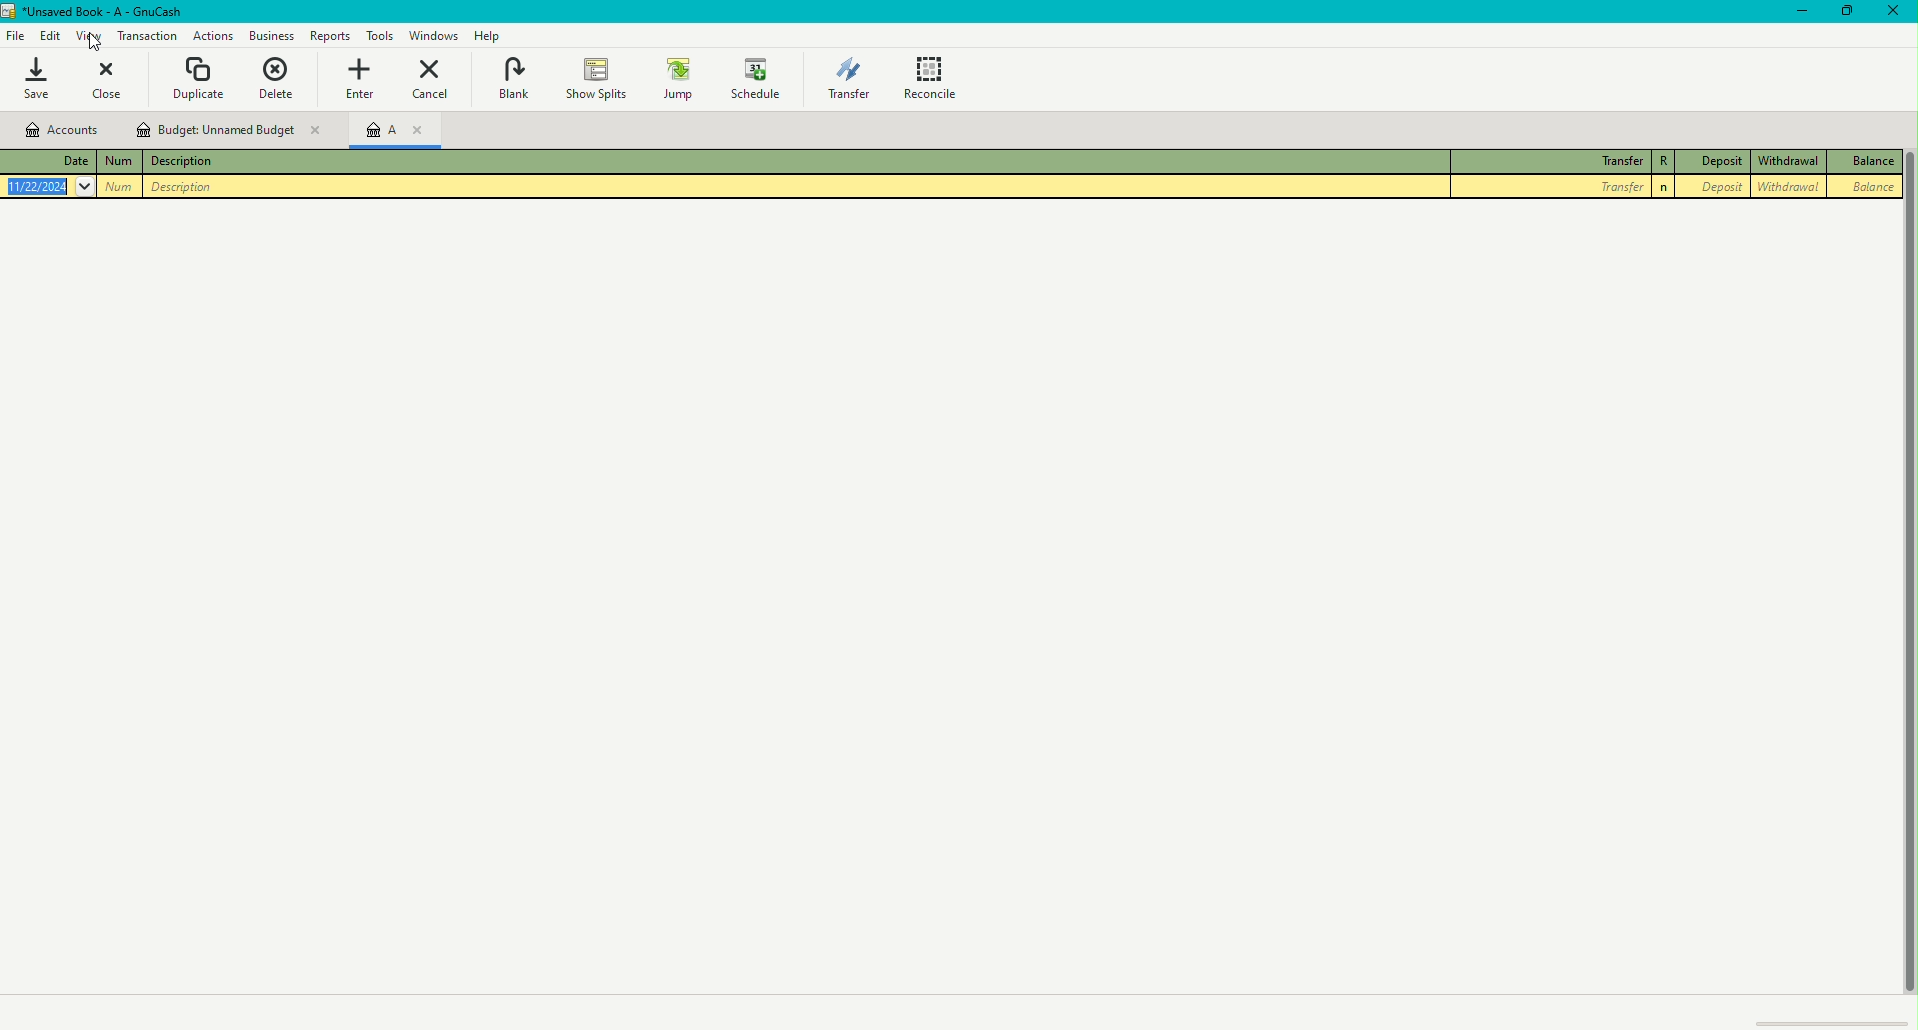 The image size is (1918, 1030). I want to click on , so click(1664, 188).